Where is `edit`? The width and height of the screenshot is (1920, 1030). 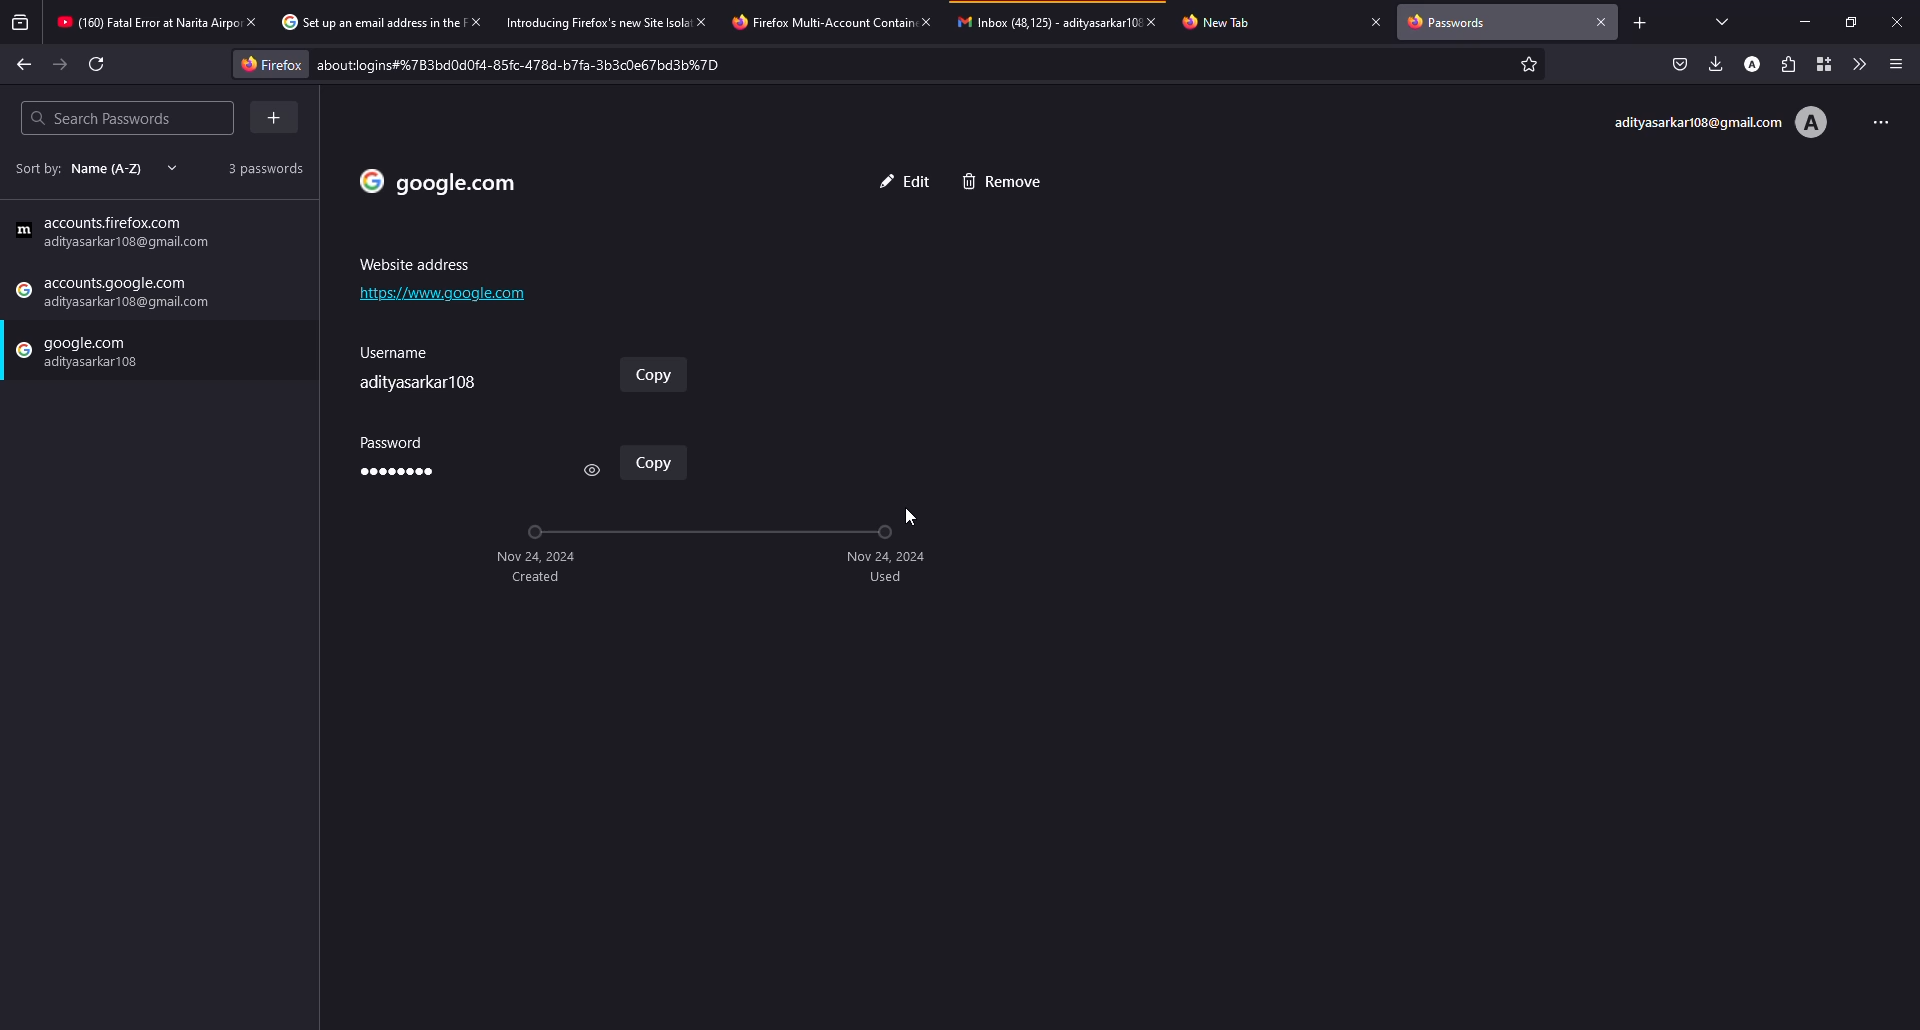 edit is located at coordinates (892, 181).